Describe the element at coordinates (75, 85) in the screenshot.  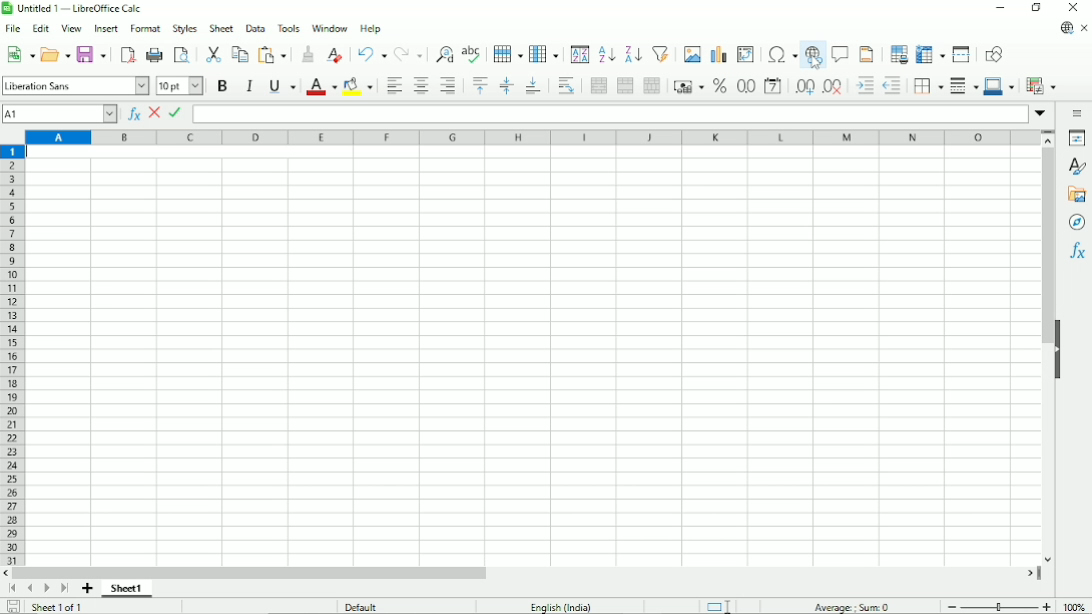
I see `Font style` at that location.